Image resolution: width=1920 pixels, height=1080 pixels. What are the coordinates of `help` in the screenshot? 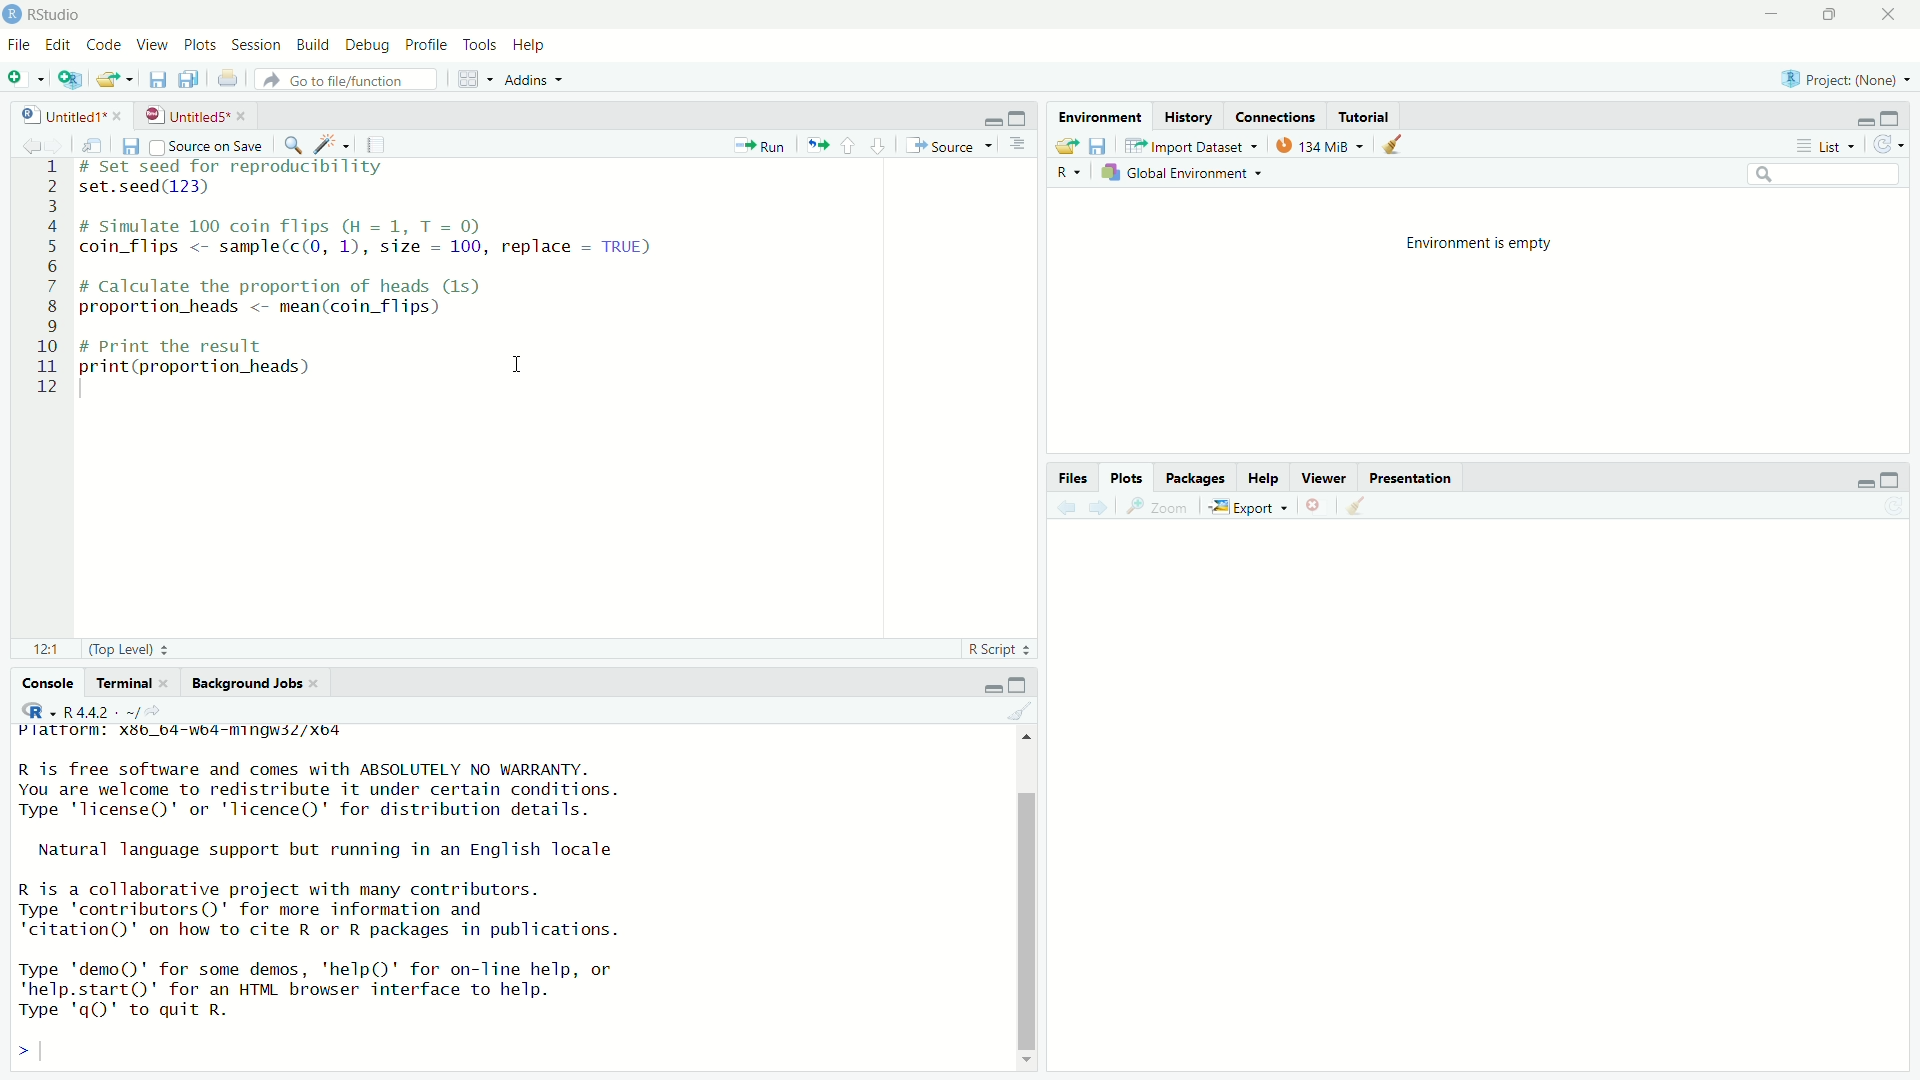 It's located at (533, 44).